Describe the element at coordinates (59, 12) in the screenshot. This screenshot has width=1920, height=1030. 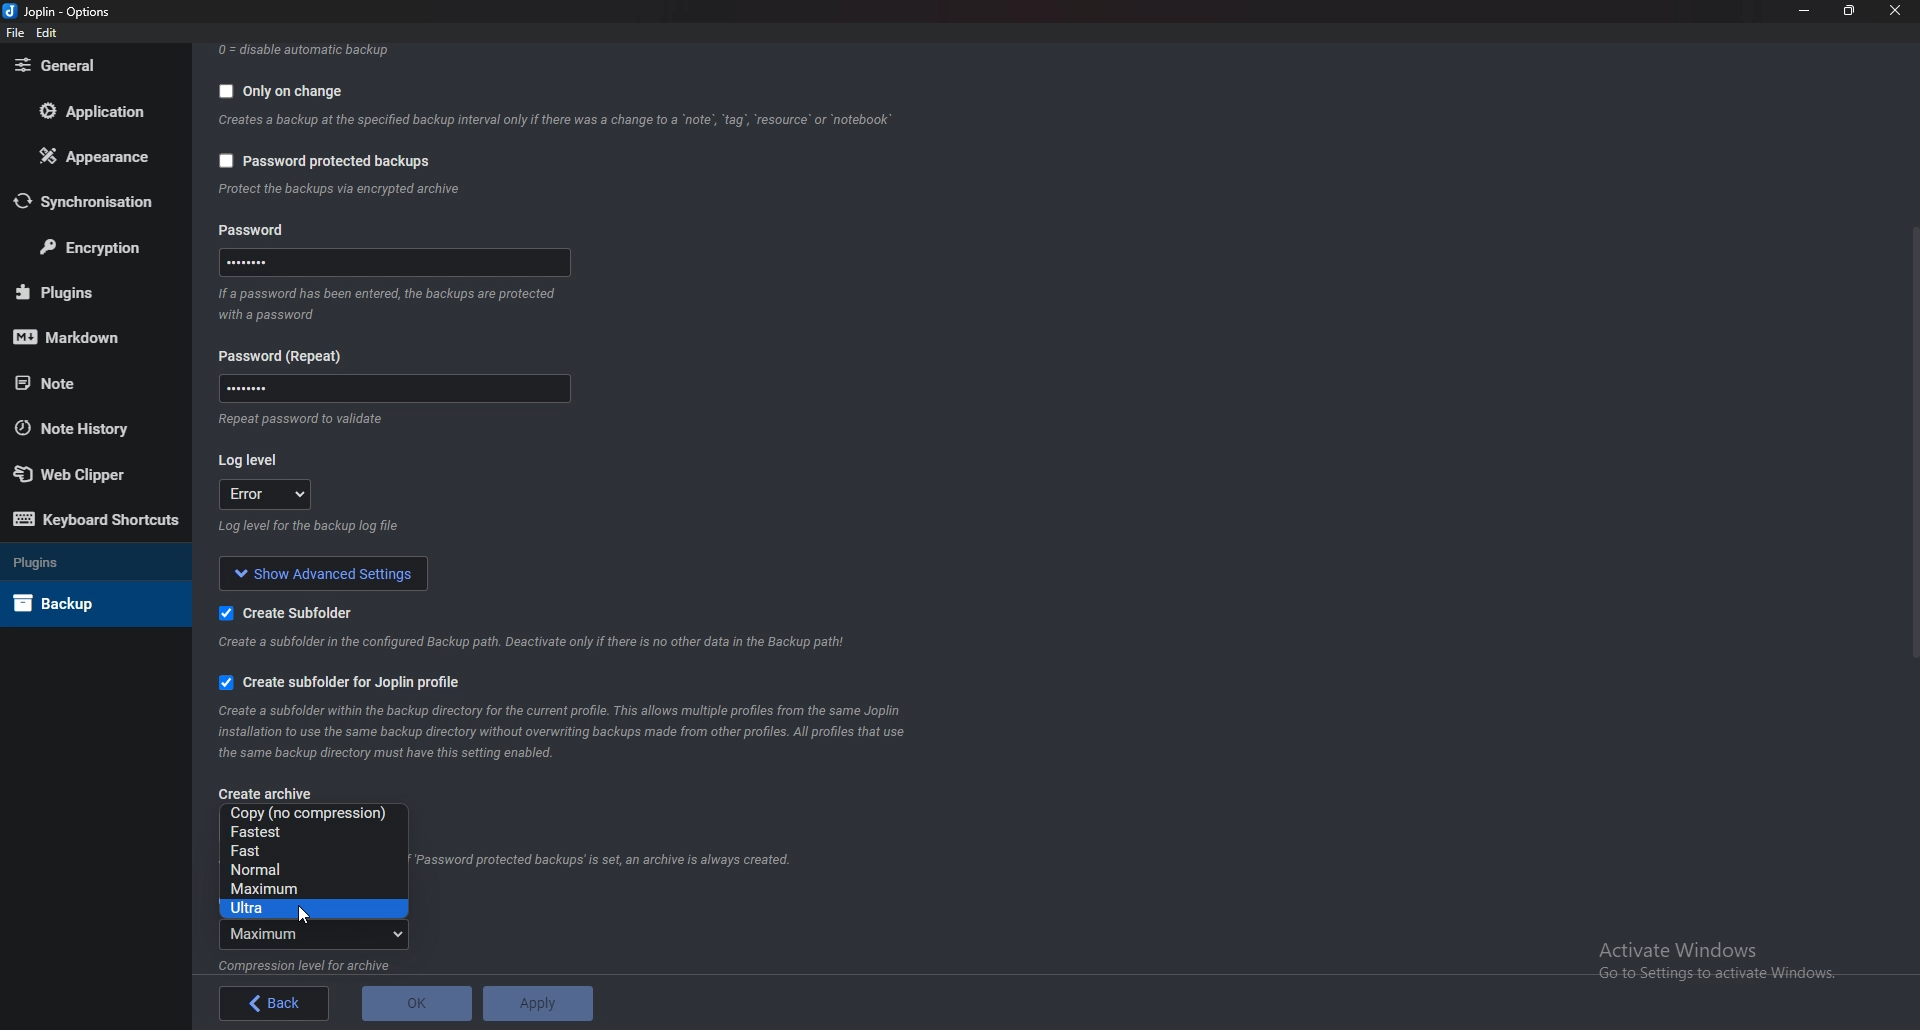
I see `joplin` at that location.